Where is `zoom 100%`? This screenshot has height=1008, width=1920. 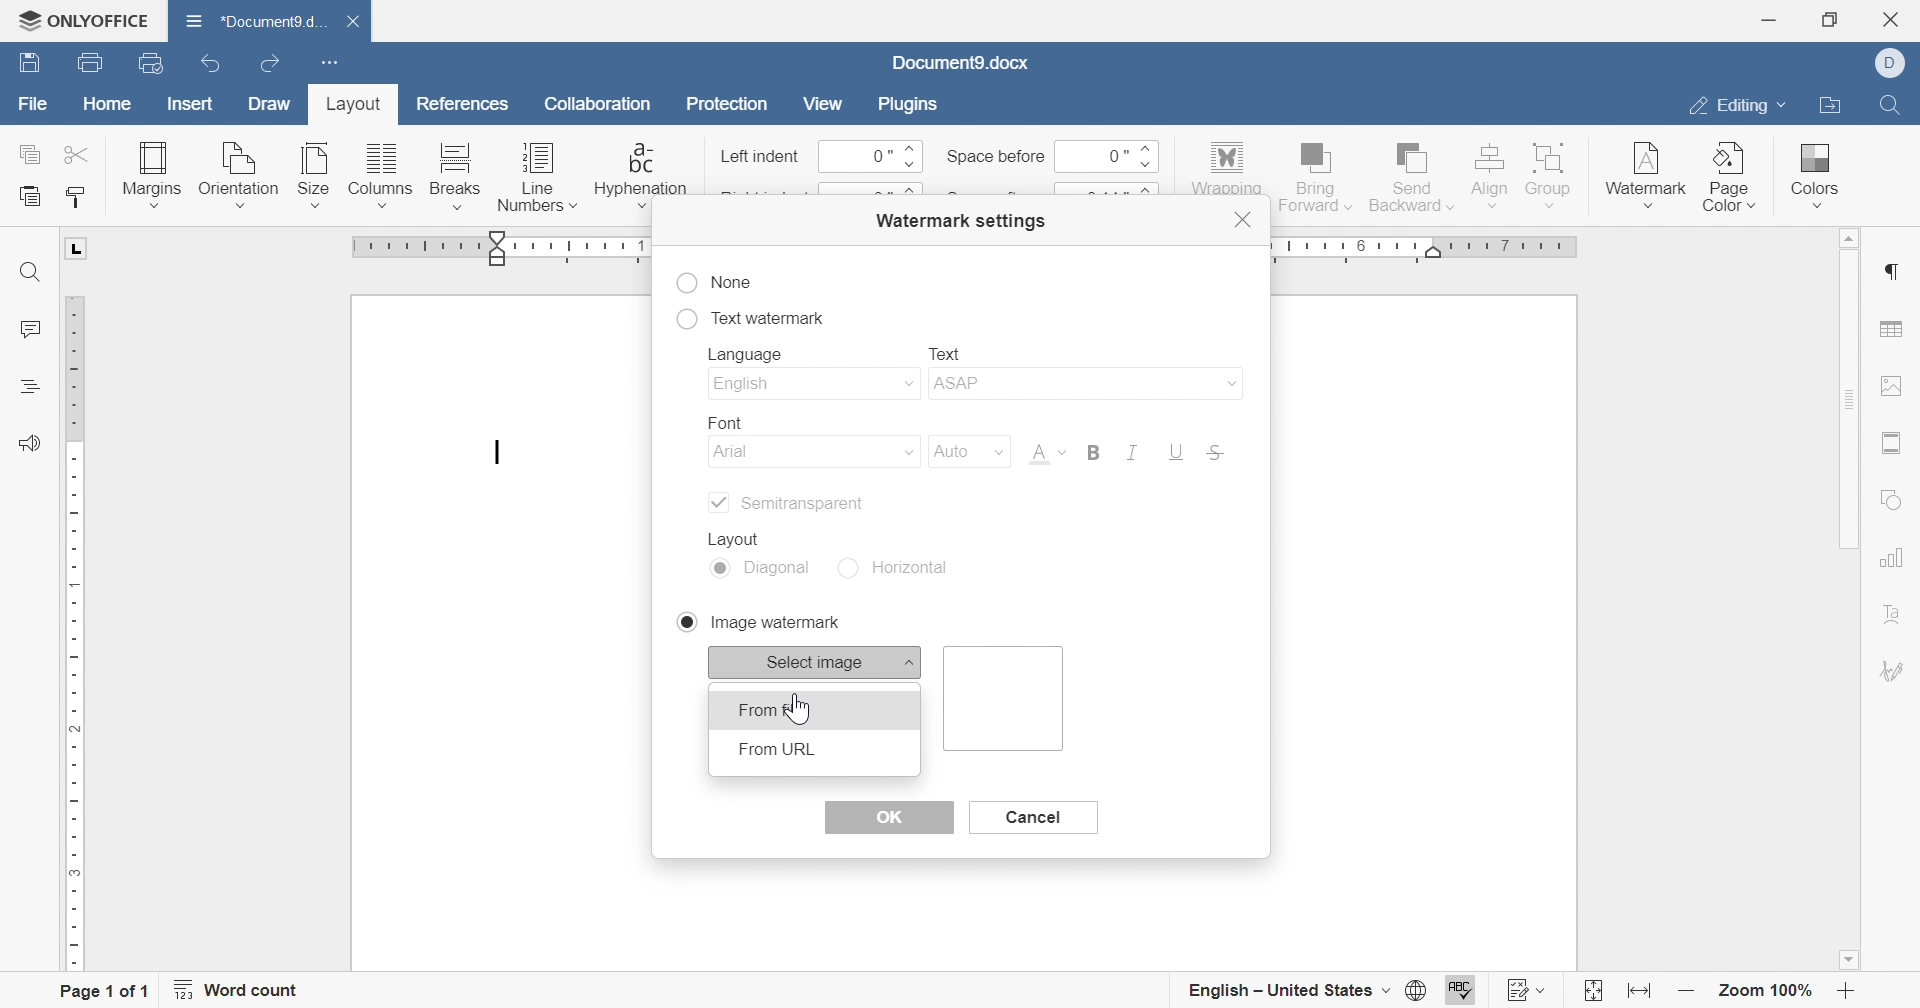
zoom 100% is located at coordinates (1768, 994).